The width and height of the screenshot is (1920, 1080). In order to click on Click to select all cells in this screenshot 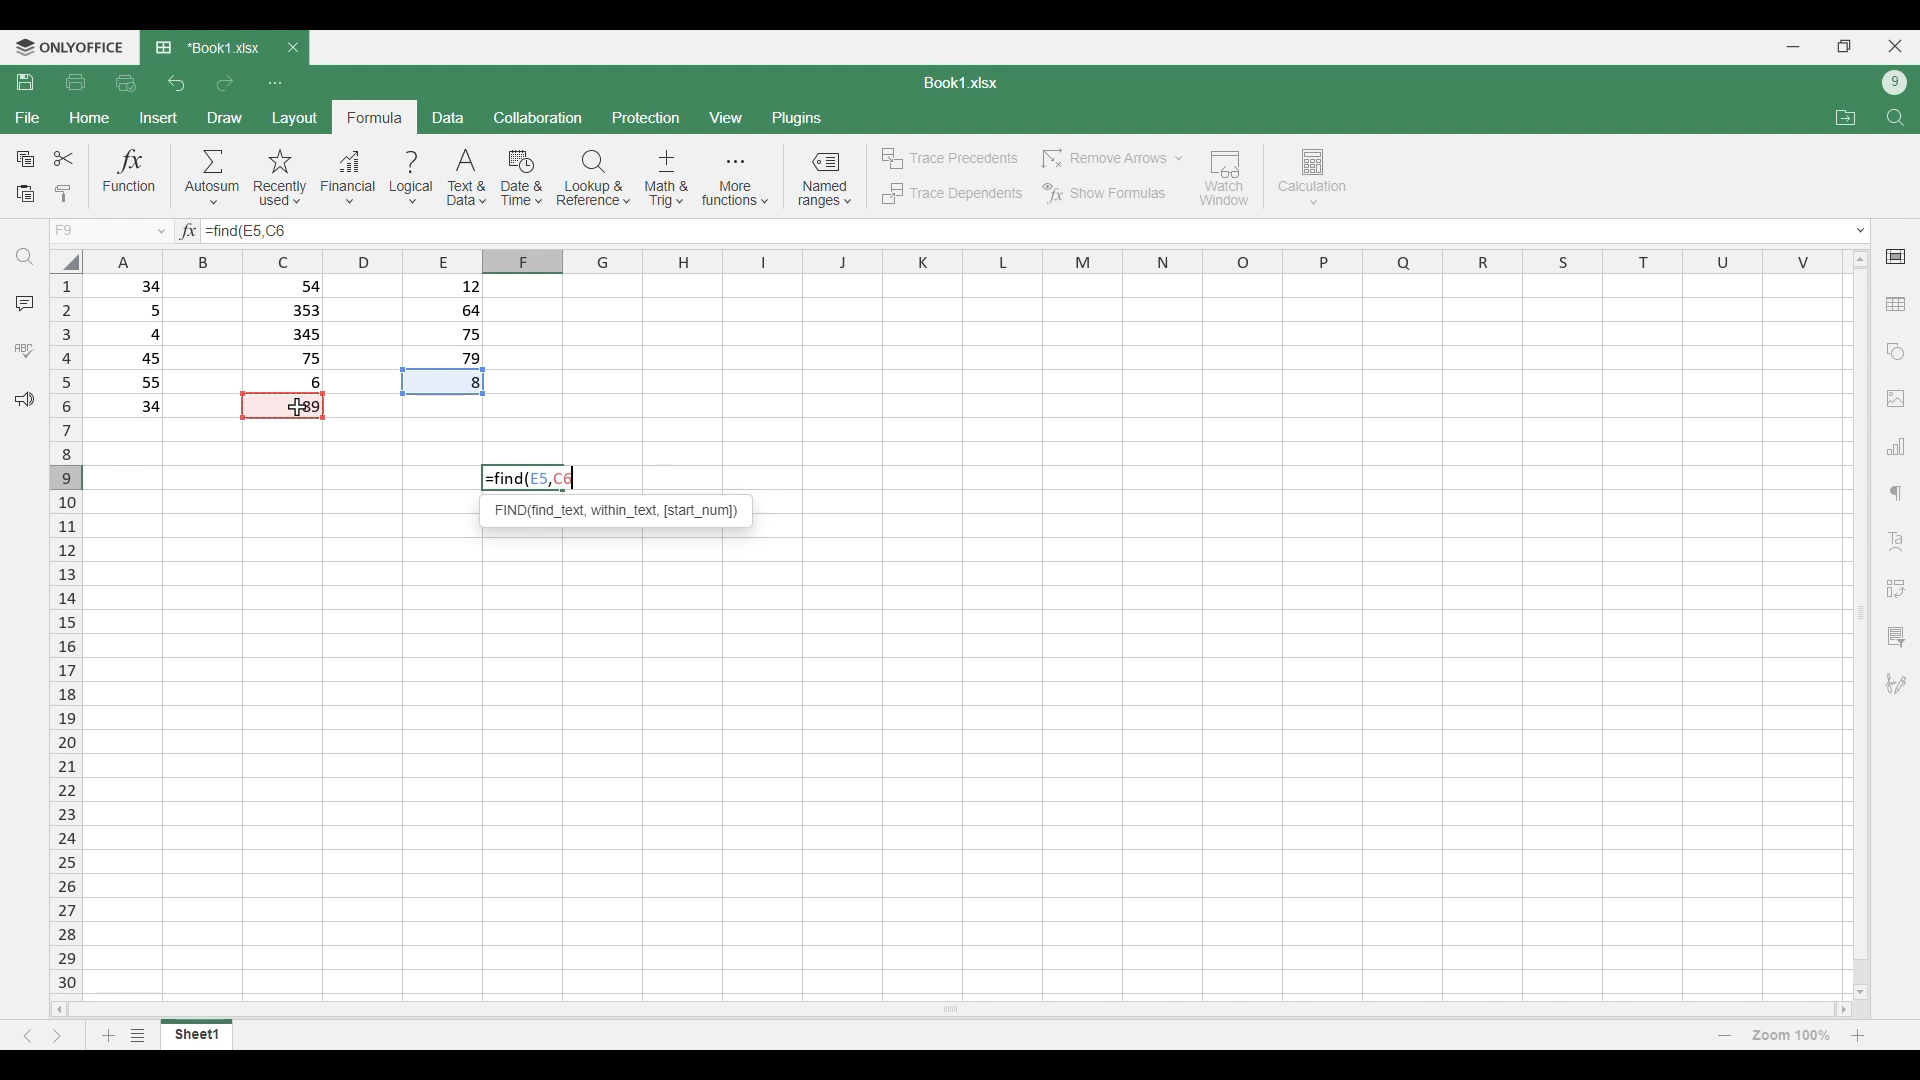, I will do `click(64, 261)`.